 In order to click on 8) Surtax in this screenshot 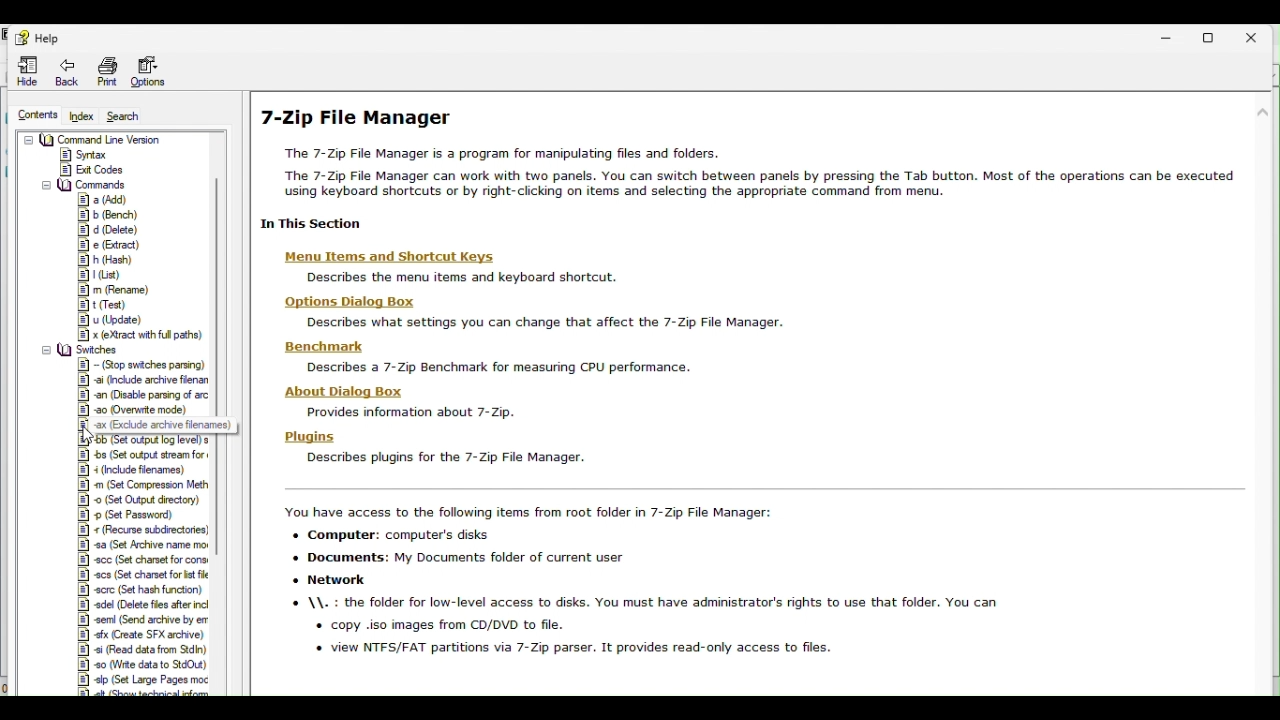, I will do `click(84, 153)`.